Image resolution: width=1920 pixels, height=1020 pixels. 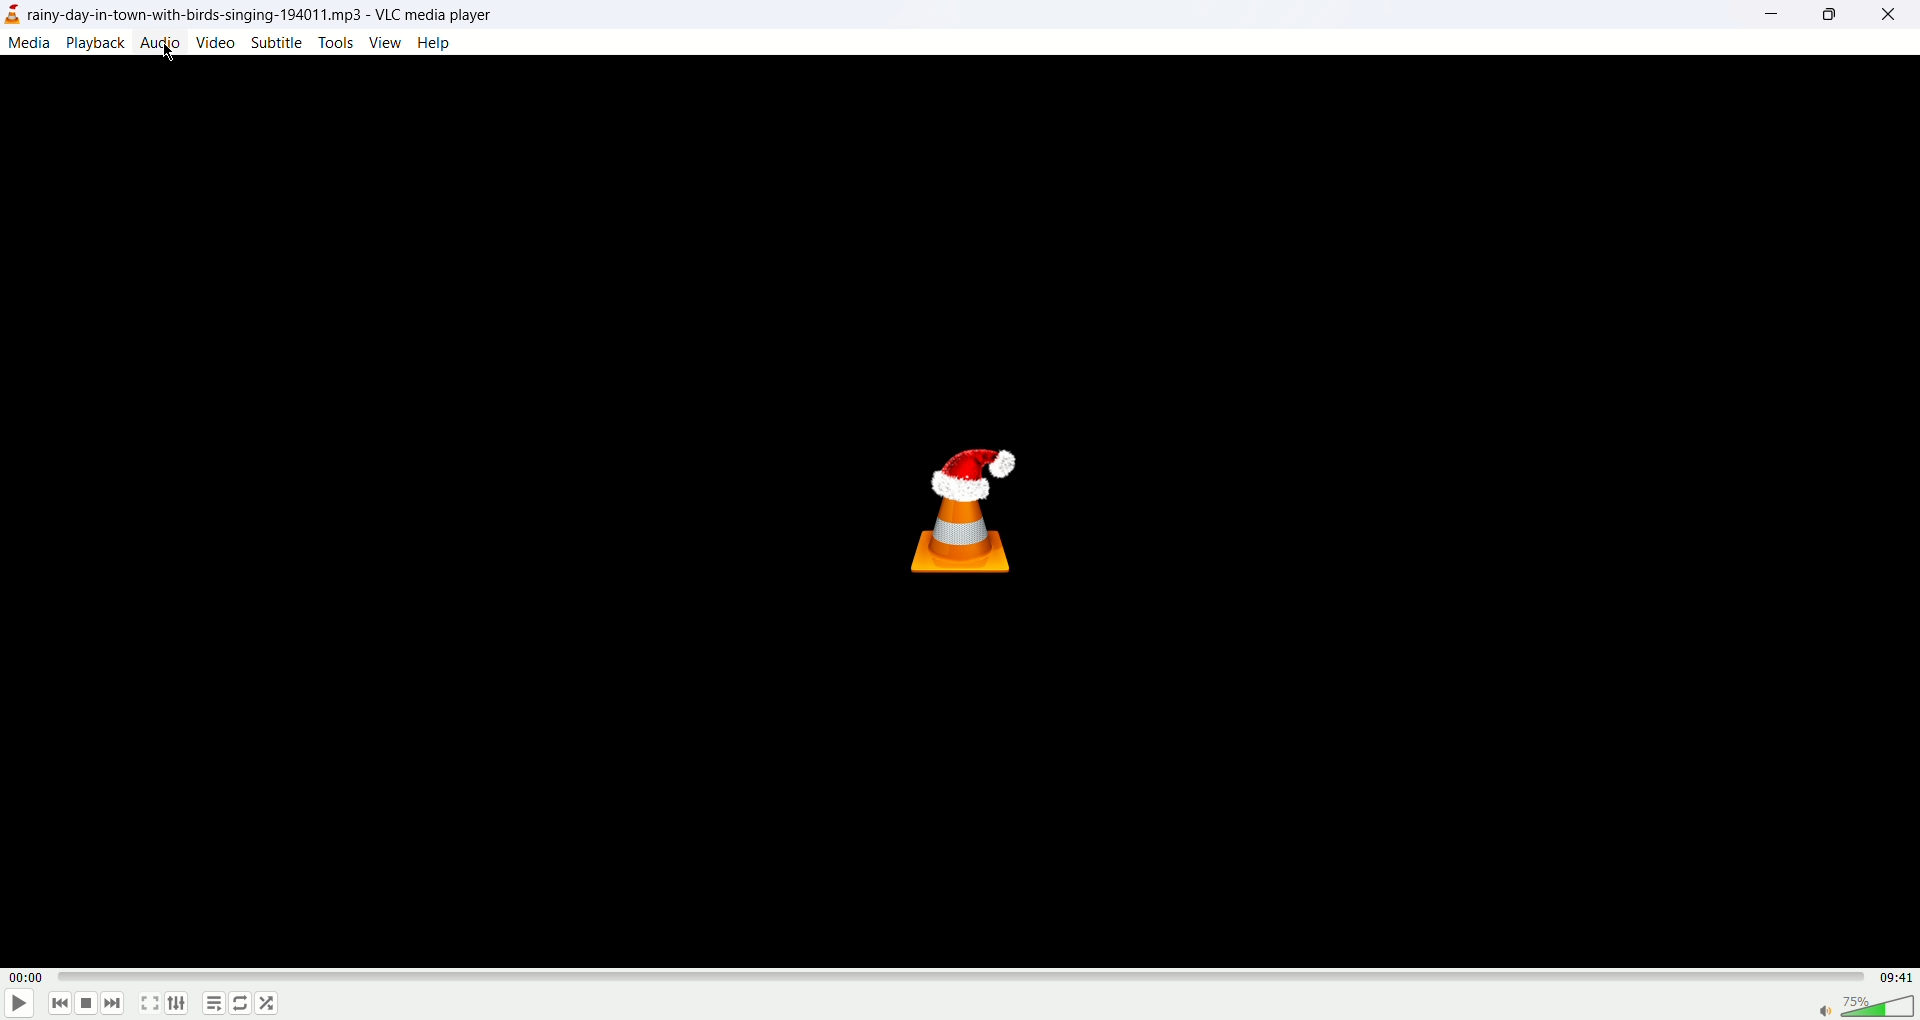 I want to click on full screen, so click(x=151, y=1005).